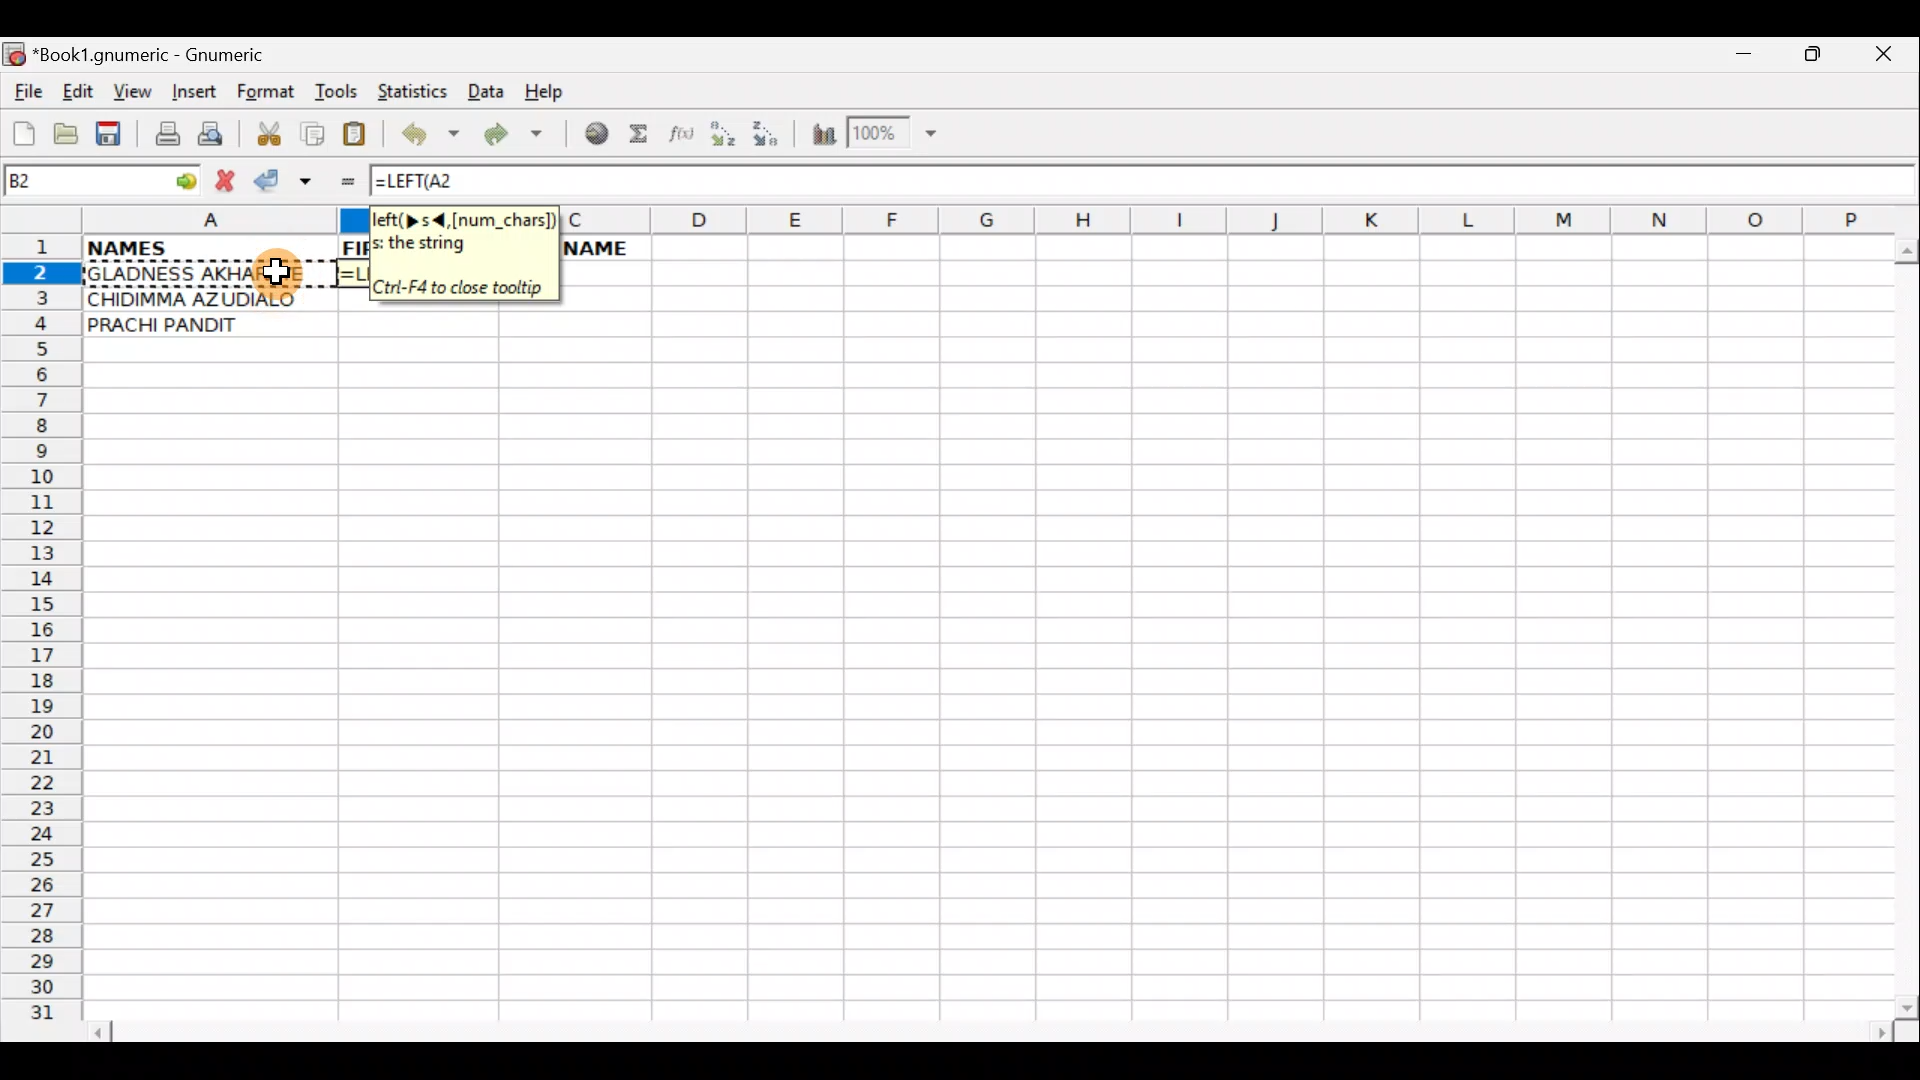  I want to click on Sum in the current cell, so click(645, 135).